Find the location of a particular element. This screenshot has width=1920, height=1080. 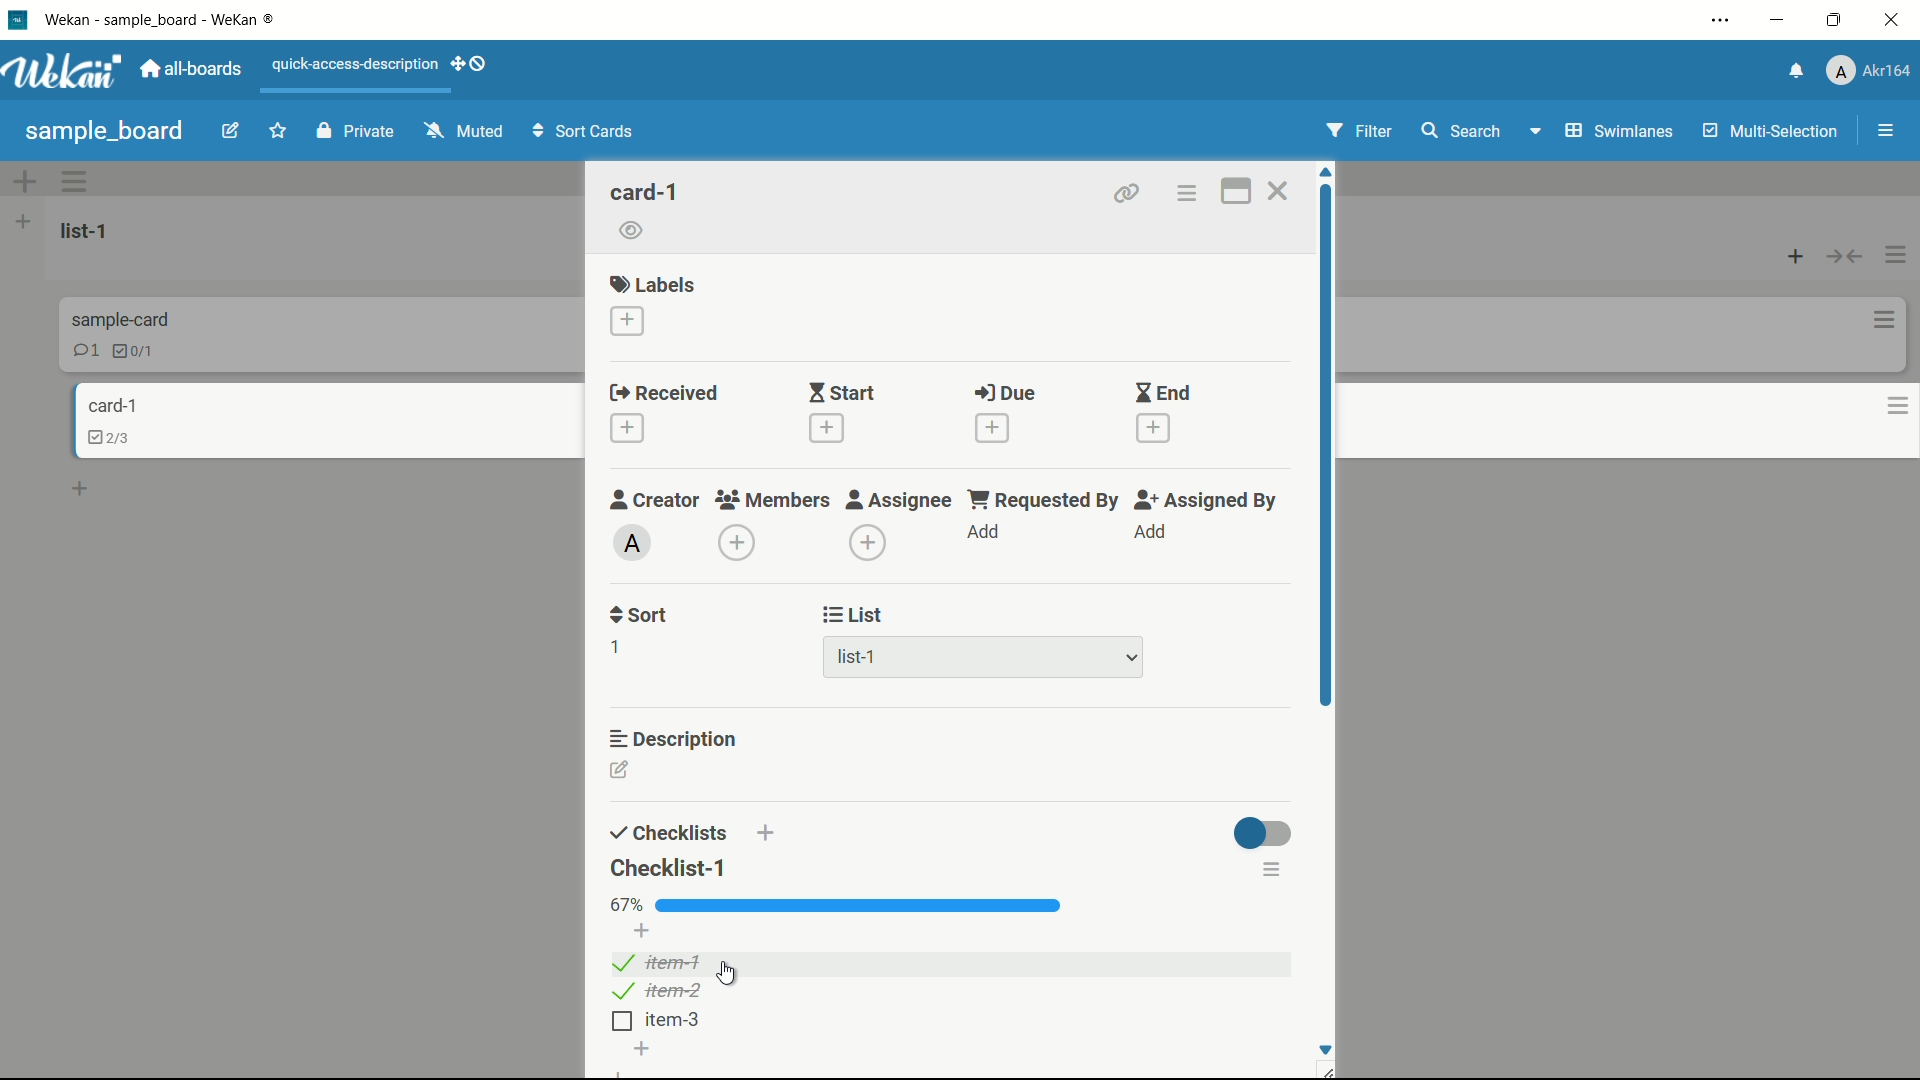

favorites is located at coordinates (279, 129).